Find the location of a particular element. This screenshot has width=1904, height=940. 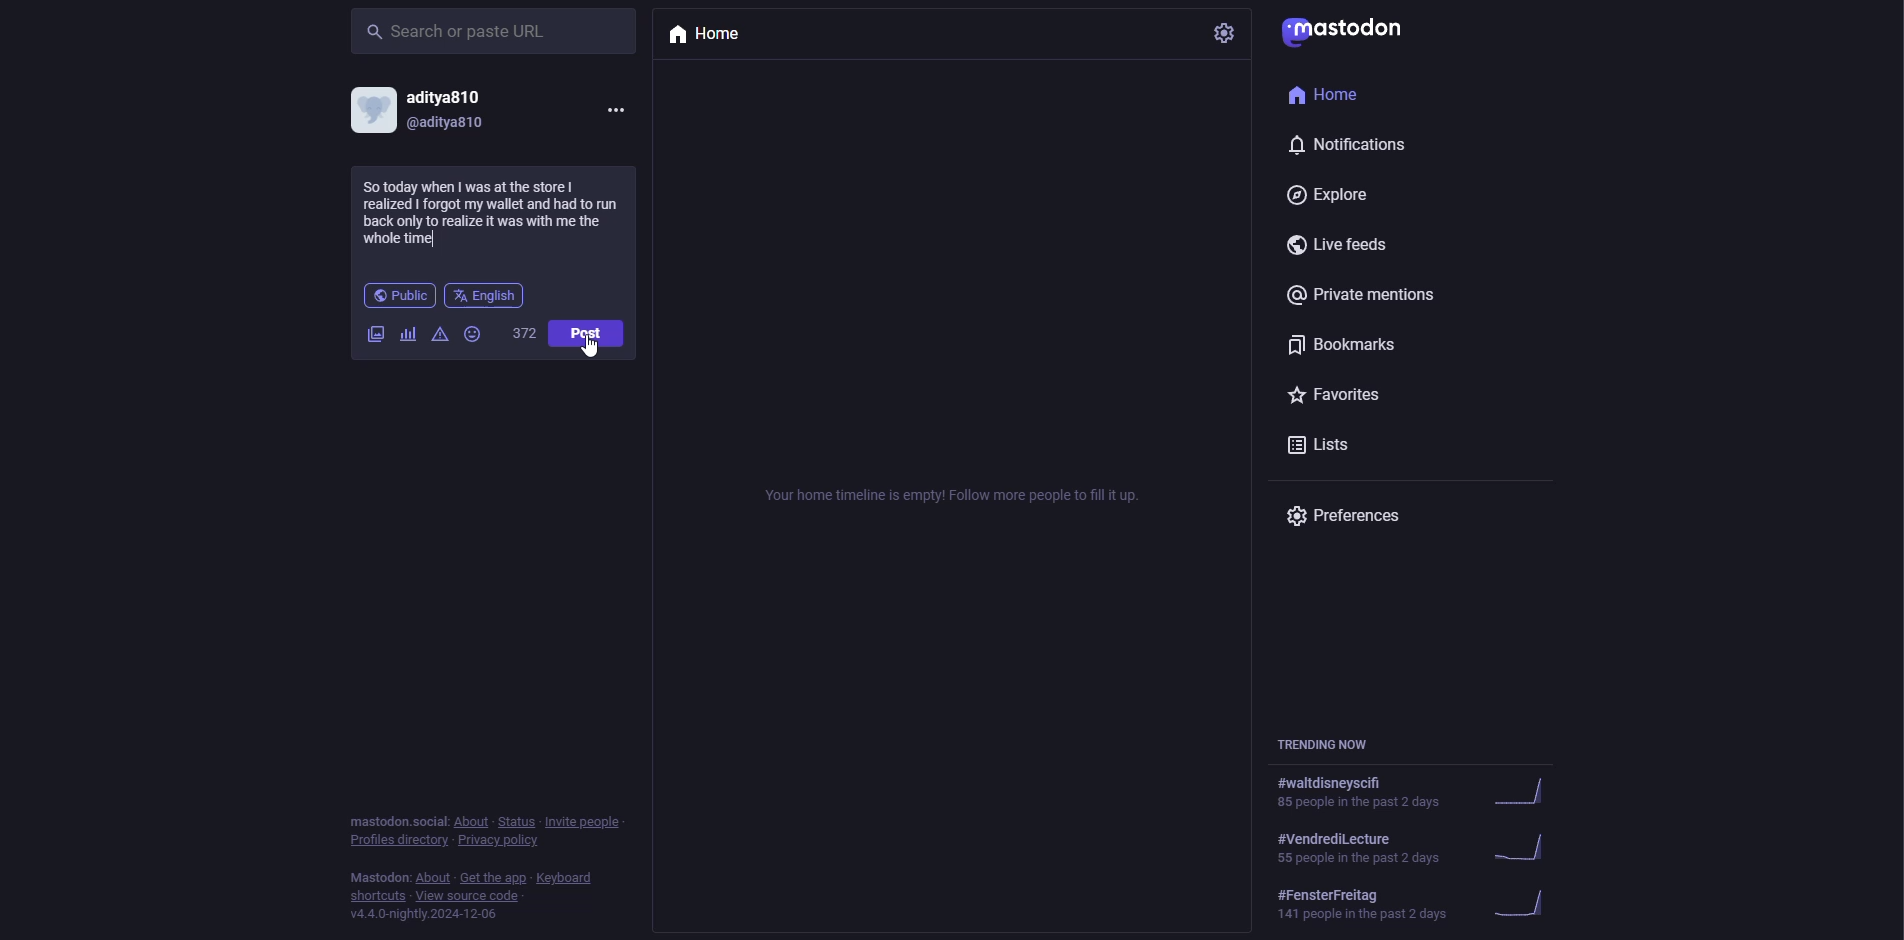

advanced is located at coordinates (442, 335).